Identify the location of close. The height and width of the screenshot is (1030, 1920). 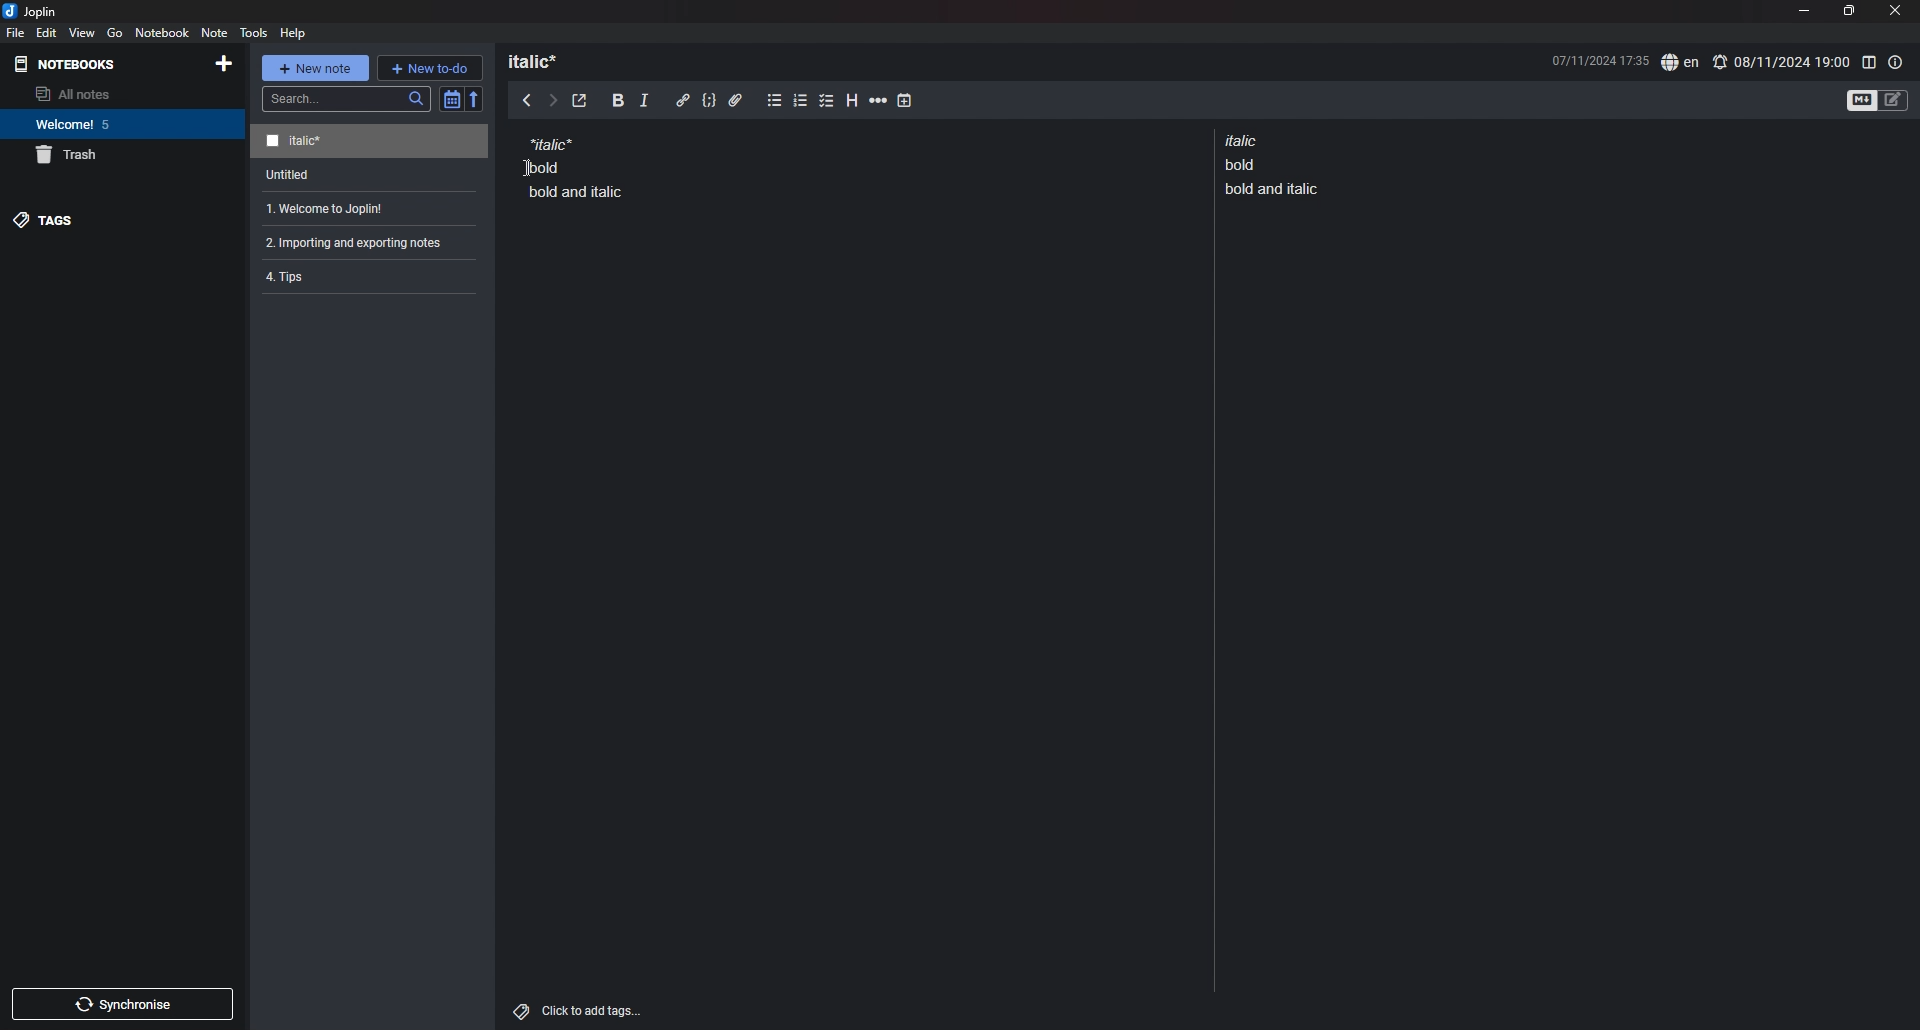
(1897, 10).